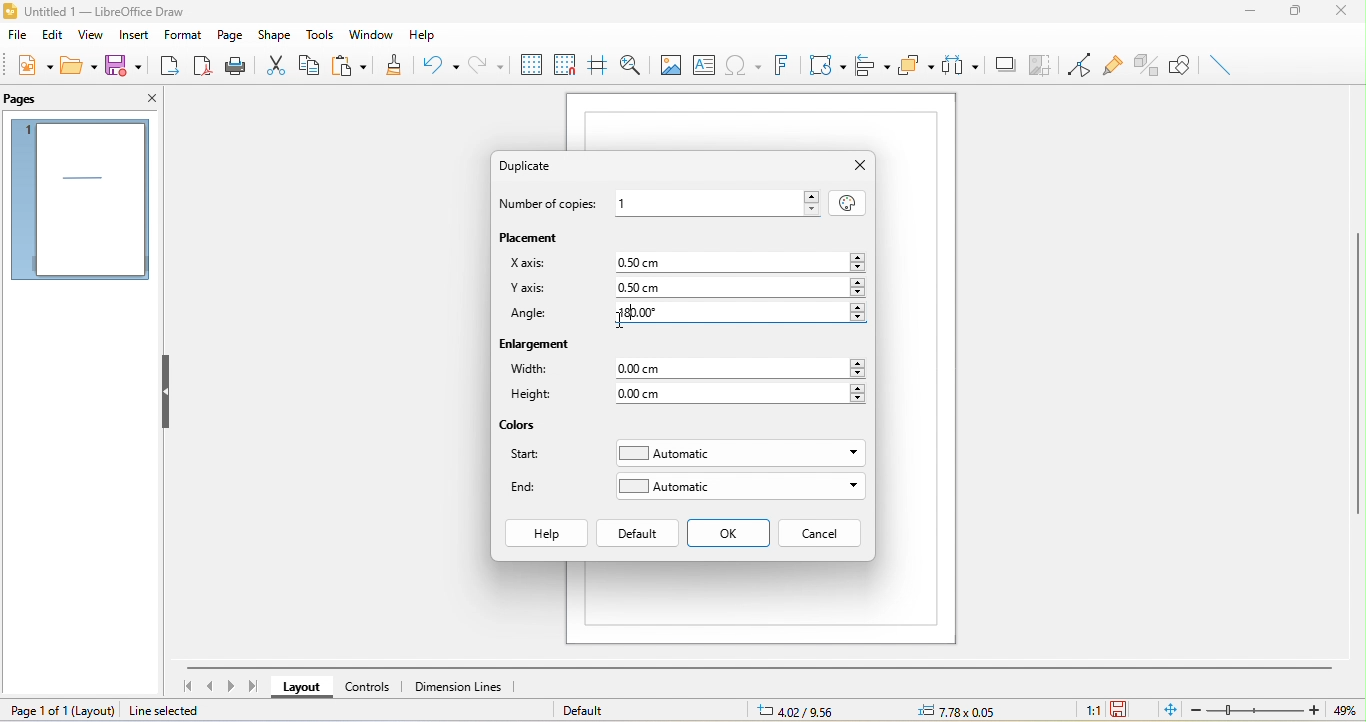  Describe the element at coordinates (355, 64) in the screenshot. I see `paste` at that location.